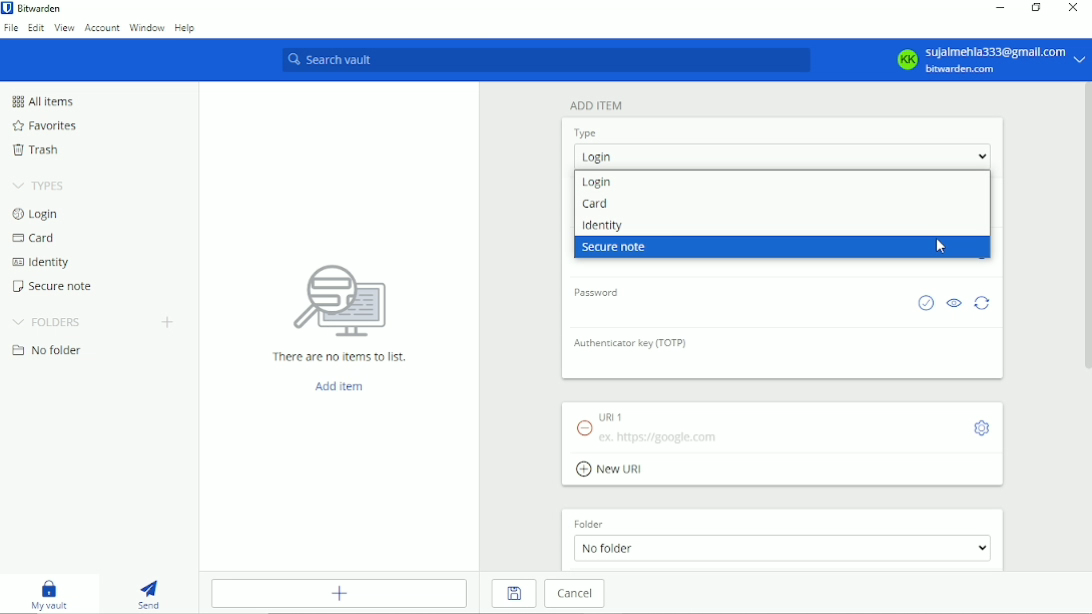 This screenshot has height=614, width=1092. What do you see at coordinates (64, 28) in the screenshot?
I see `View` at bounding box center [64, 28].